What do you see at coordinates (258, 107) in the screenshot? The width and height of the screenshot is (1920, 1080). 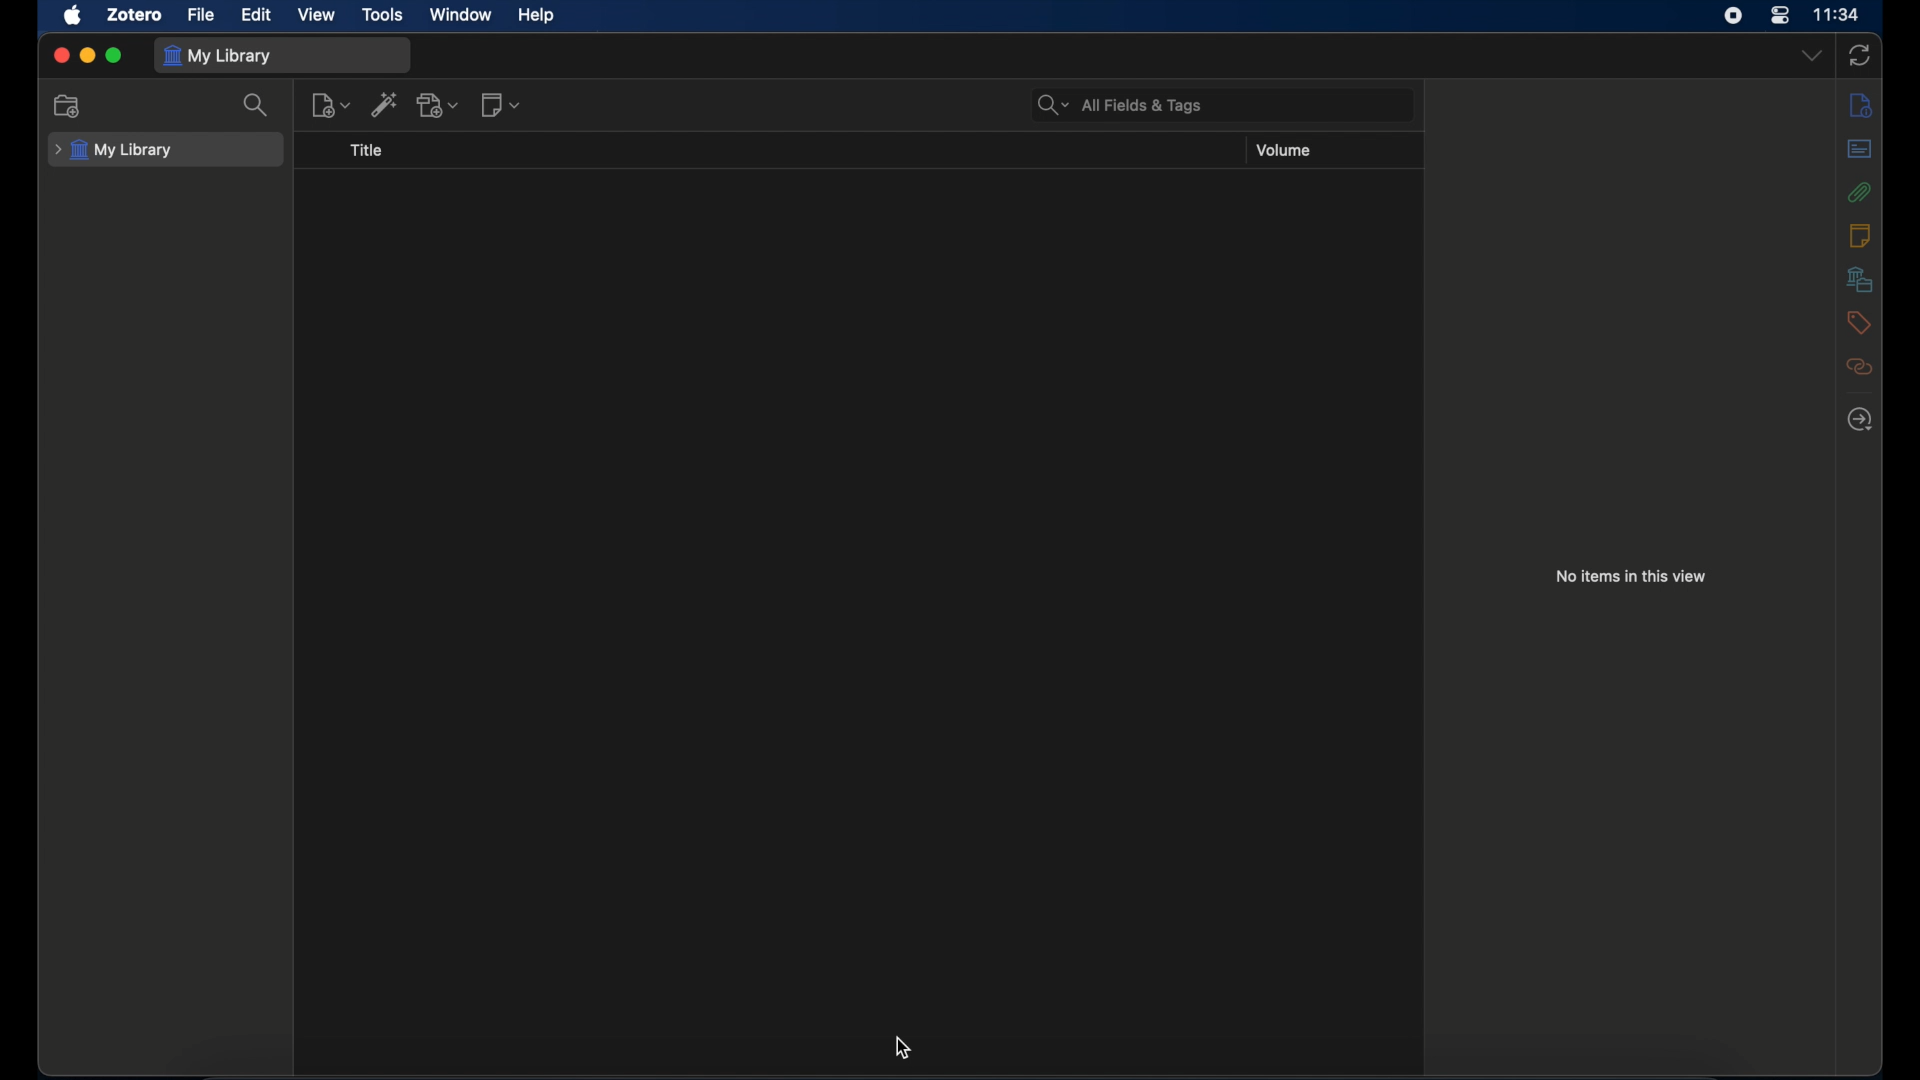 I see `search` at bounding box center [258, 107].